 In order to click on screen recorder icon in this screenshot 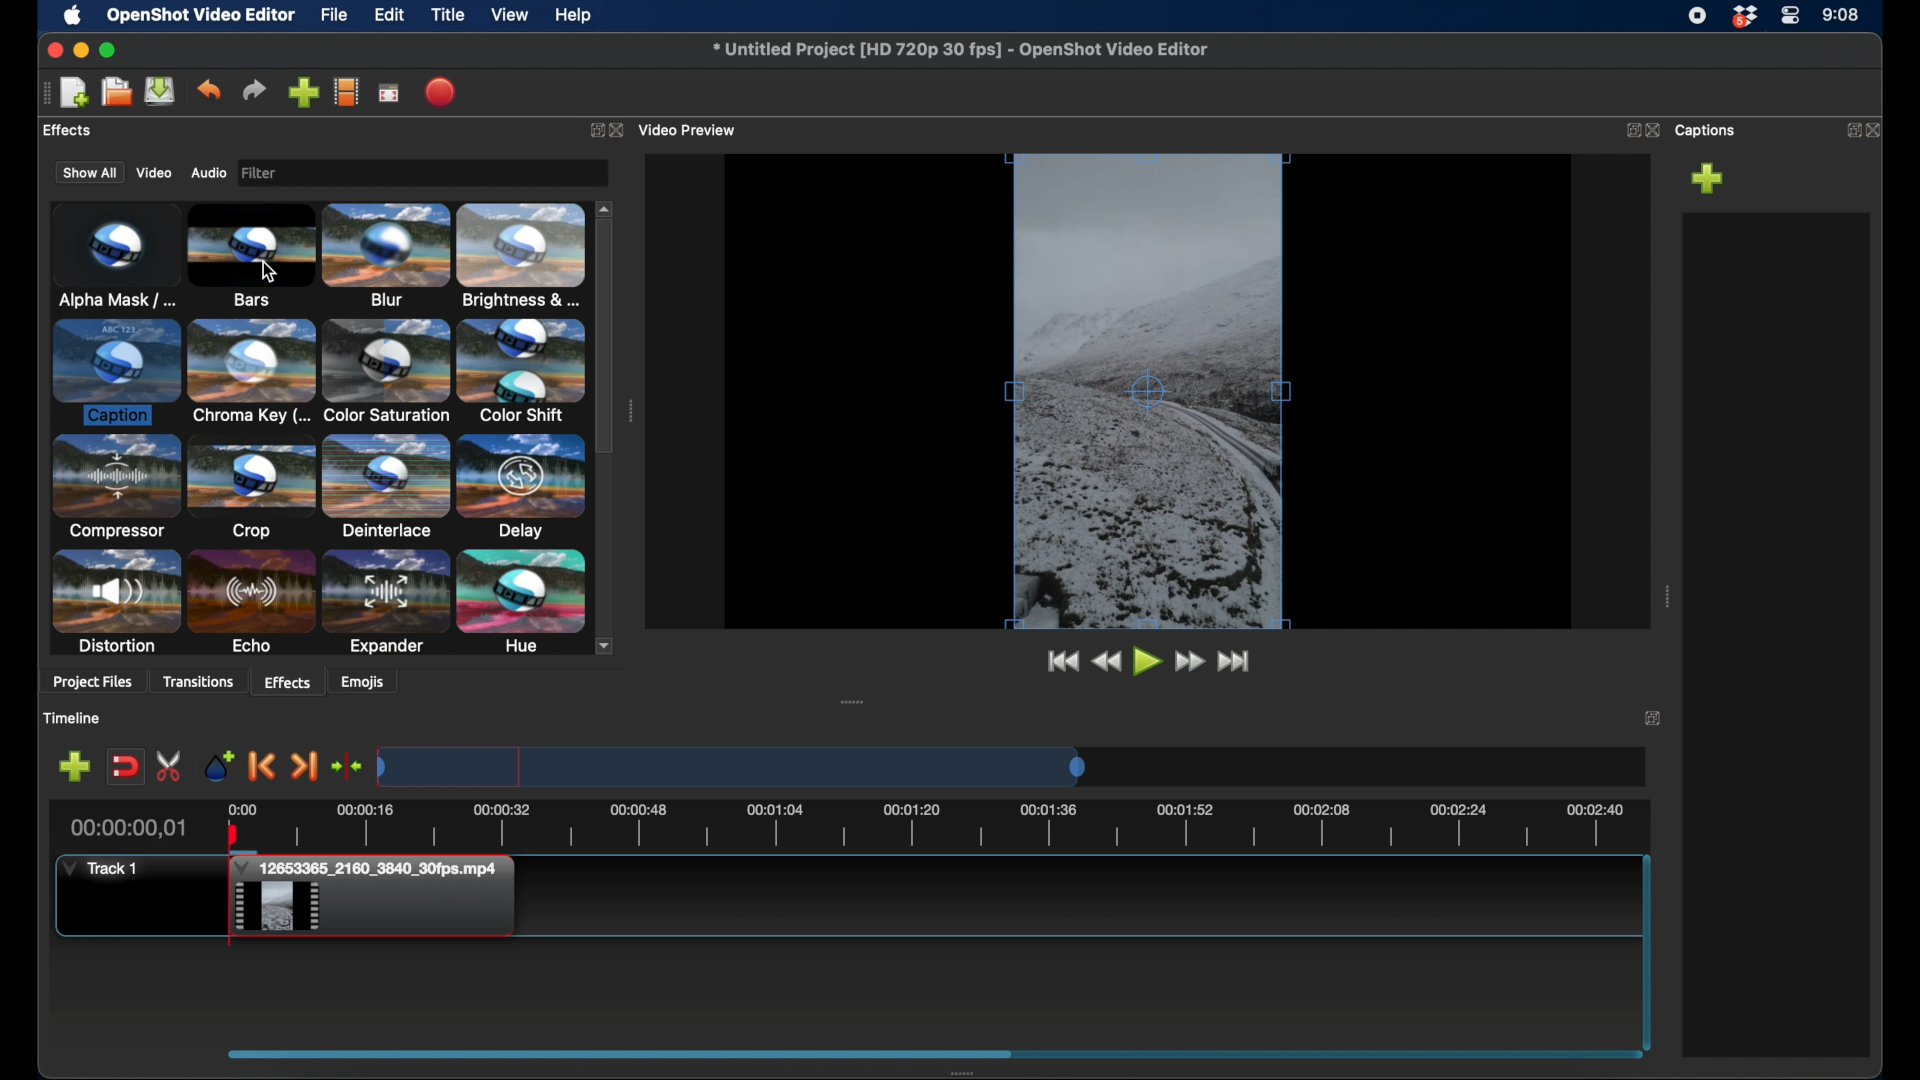, I will do `click(1697, 16)`.